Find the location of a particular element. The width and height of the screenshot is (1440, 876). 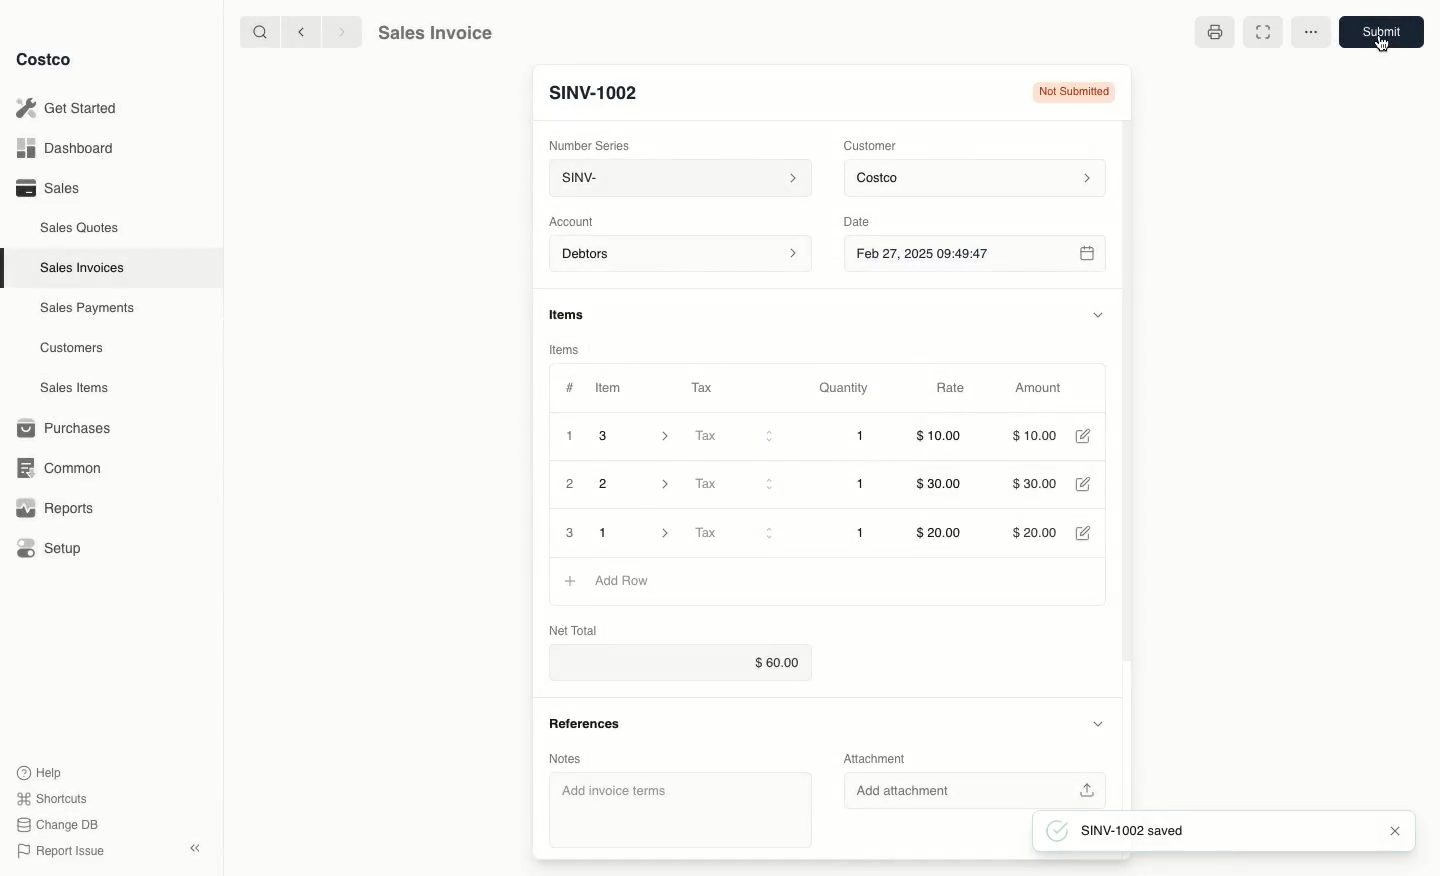

search is located at coordinates (256, 31).